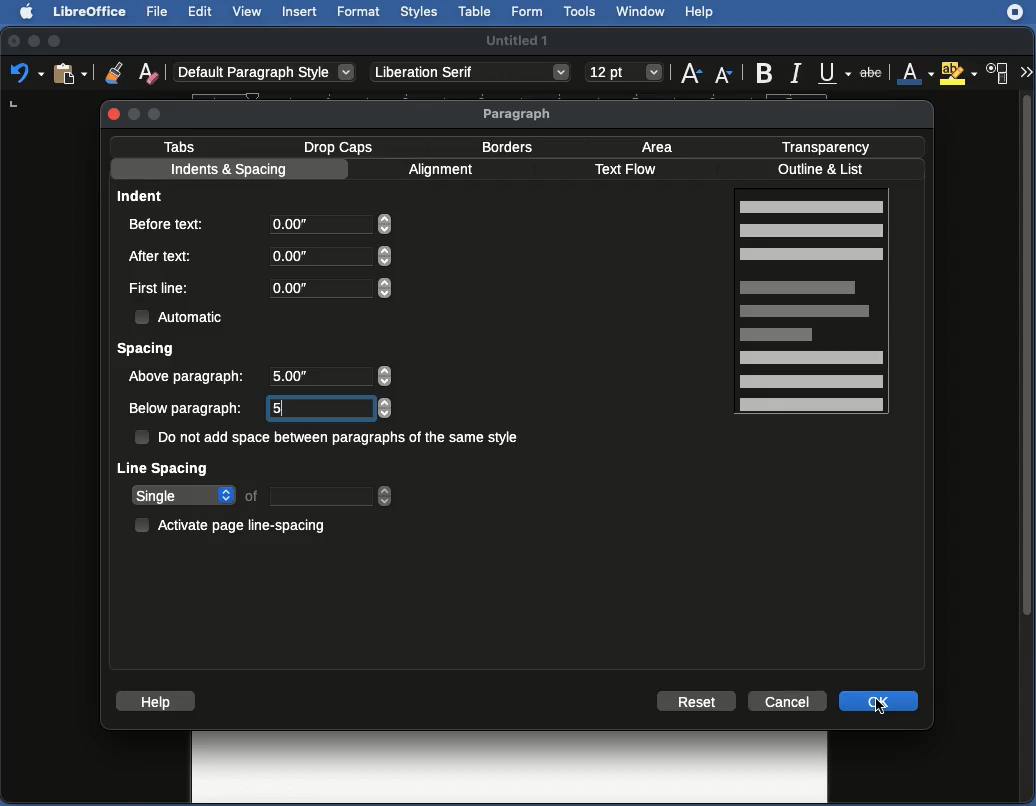  Describe the element at coordinates (21, 11) in the screenshot. I see `Apple logo` at that location.